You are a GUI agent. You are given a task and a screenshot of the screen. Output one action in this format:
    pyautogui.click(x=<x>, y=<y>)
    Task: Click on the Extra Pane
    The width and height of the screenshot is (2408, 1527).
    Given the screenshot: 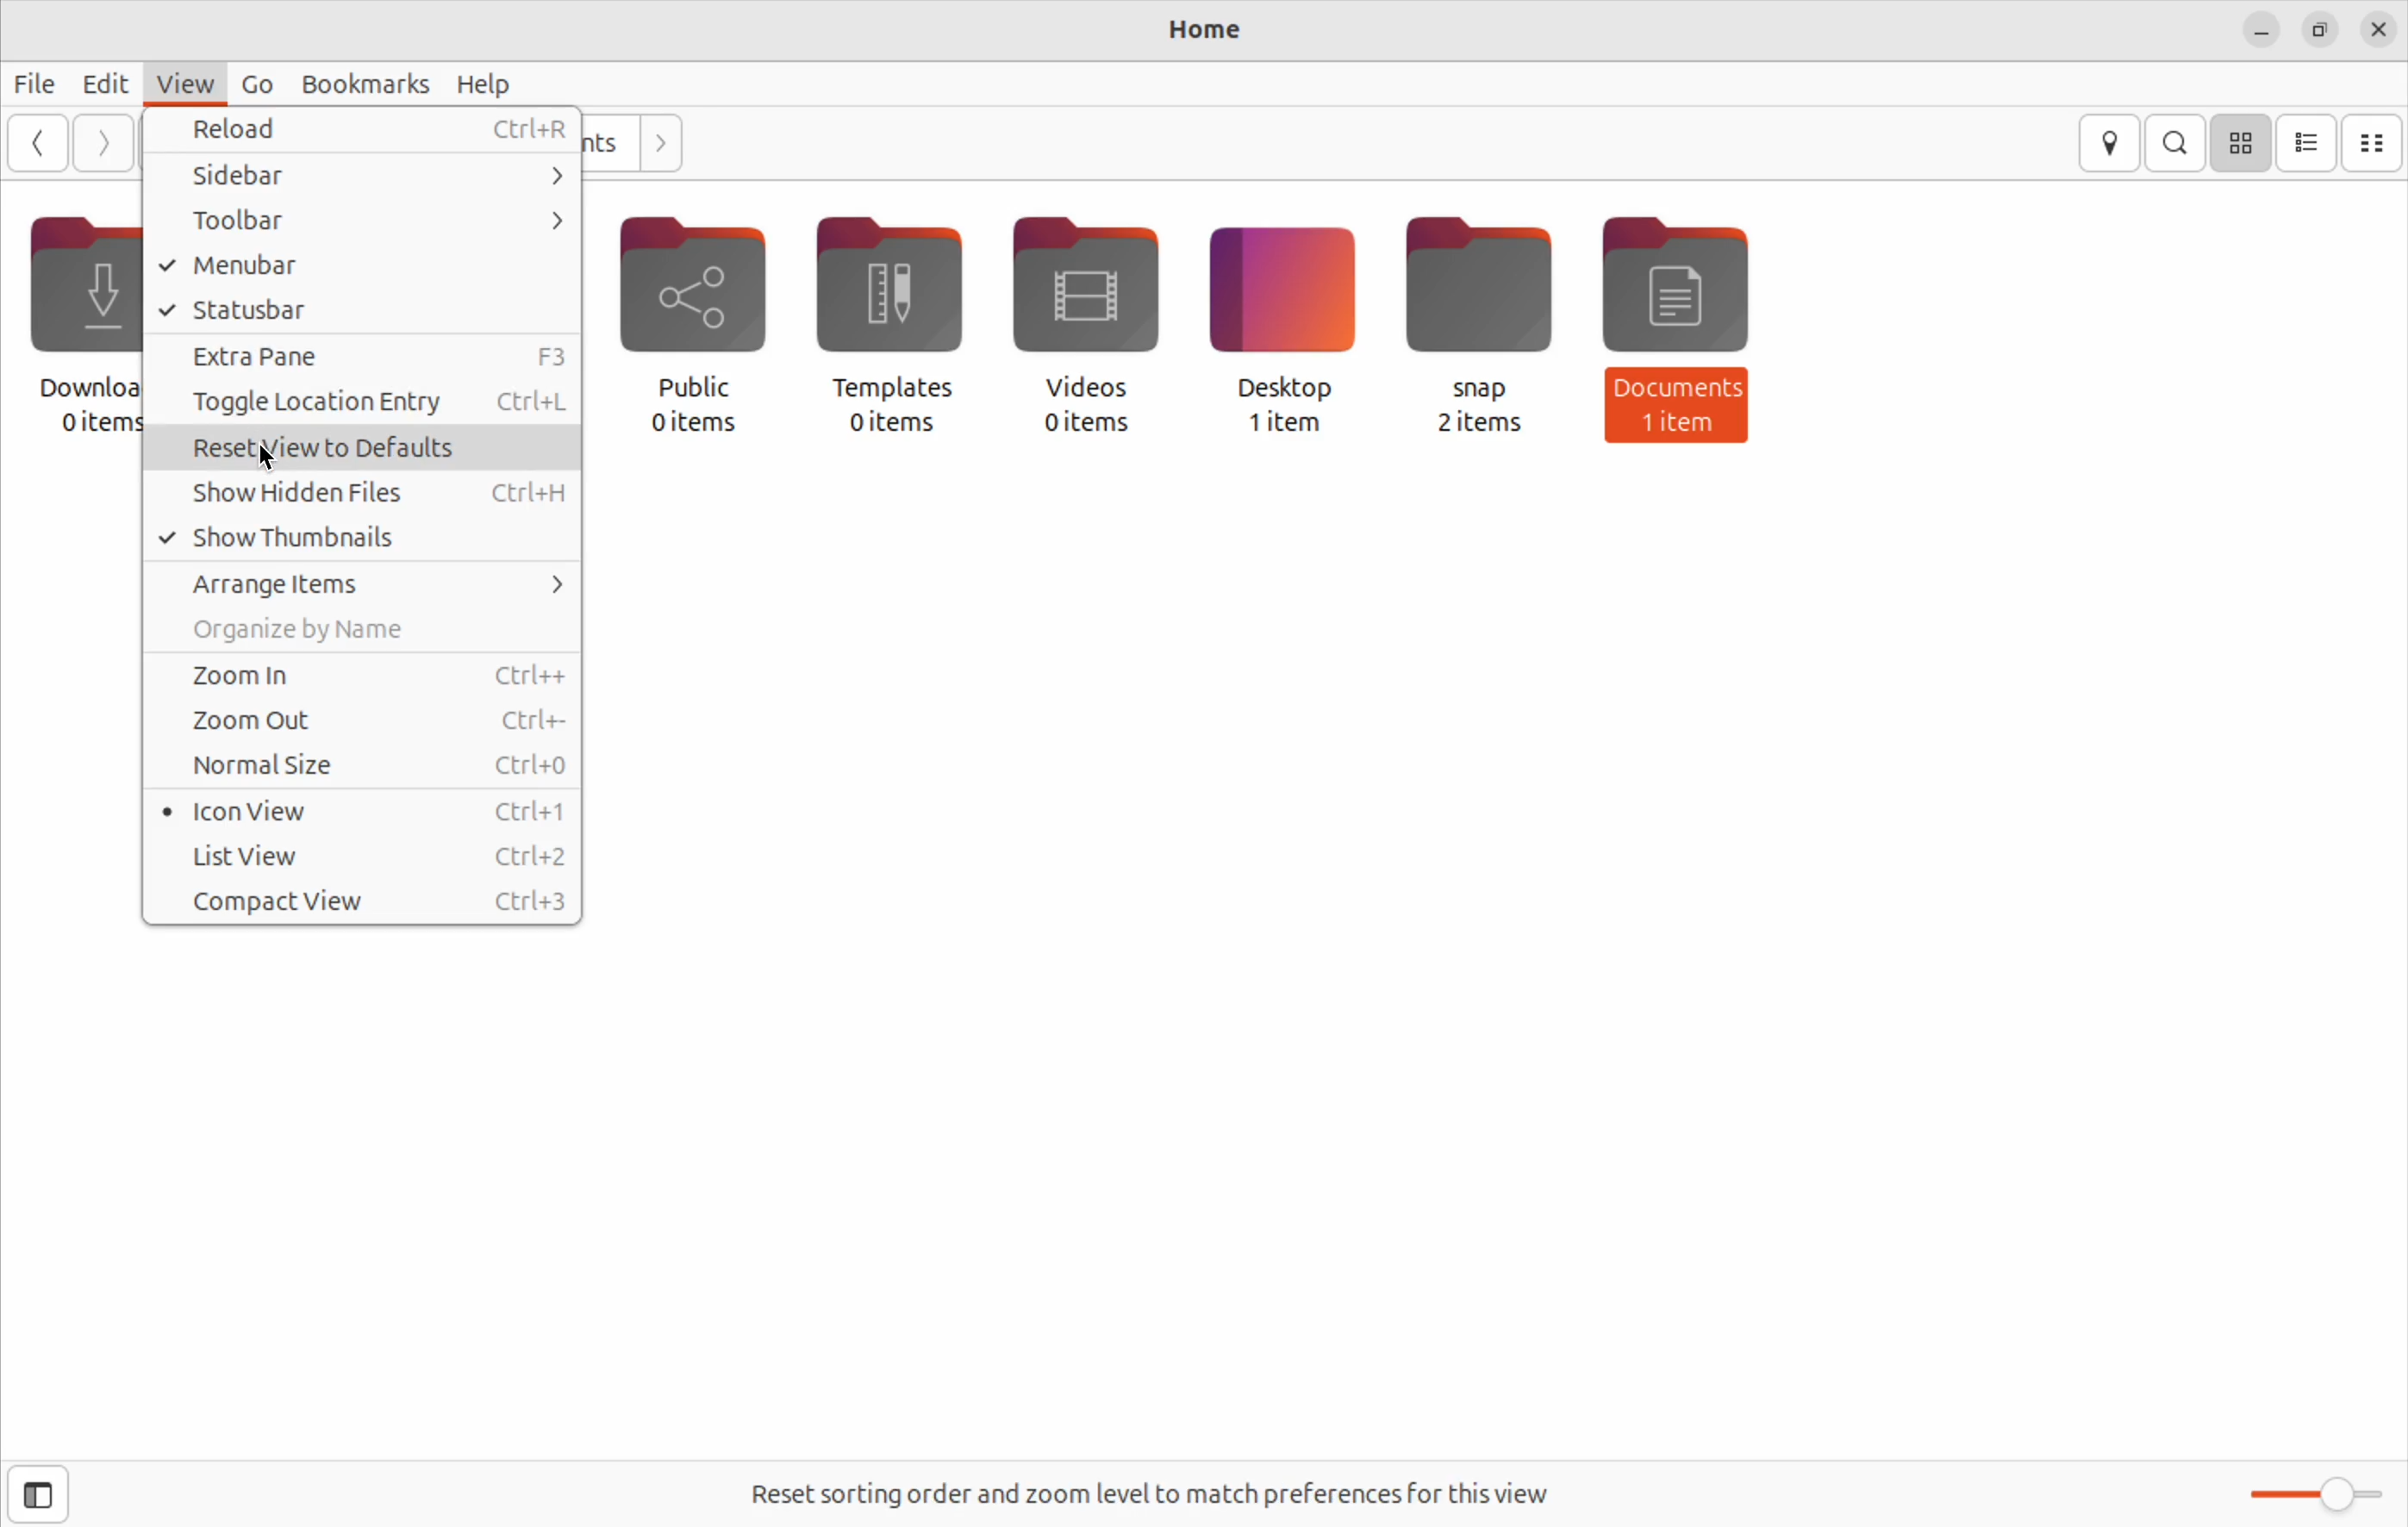 What is the action you would take?
    pyautogui.click(x=363, y=356)
    